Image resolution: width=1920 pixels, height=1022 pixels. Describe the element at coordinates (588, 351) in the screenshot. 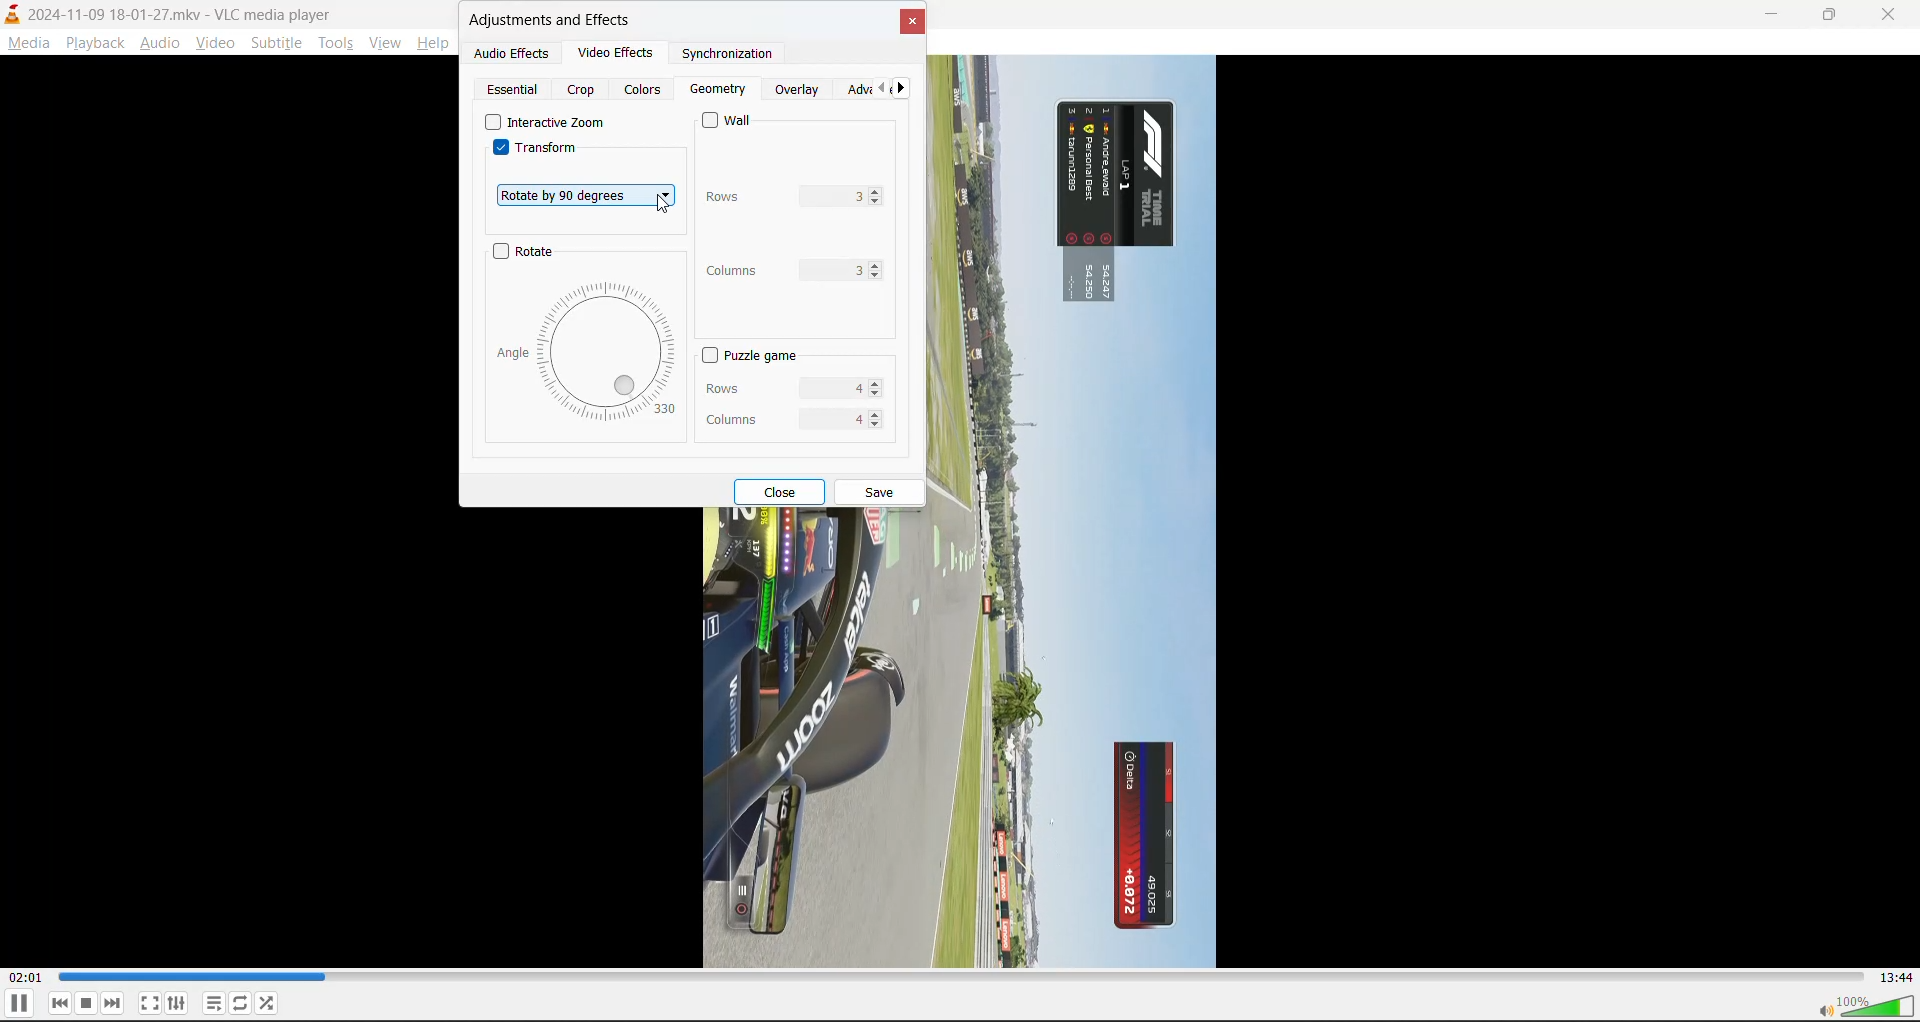

I see `rotation dial` at that location.